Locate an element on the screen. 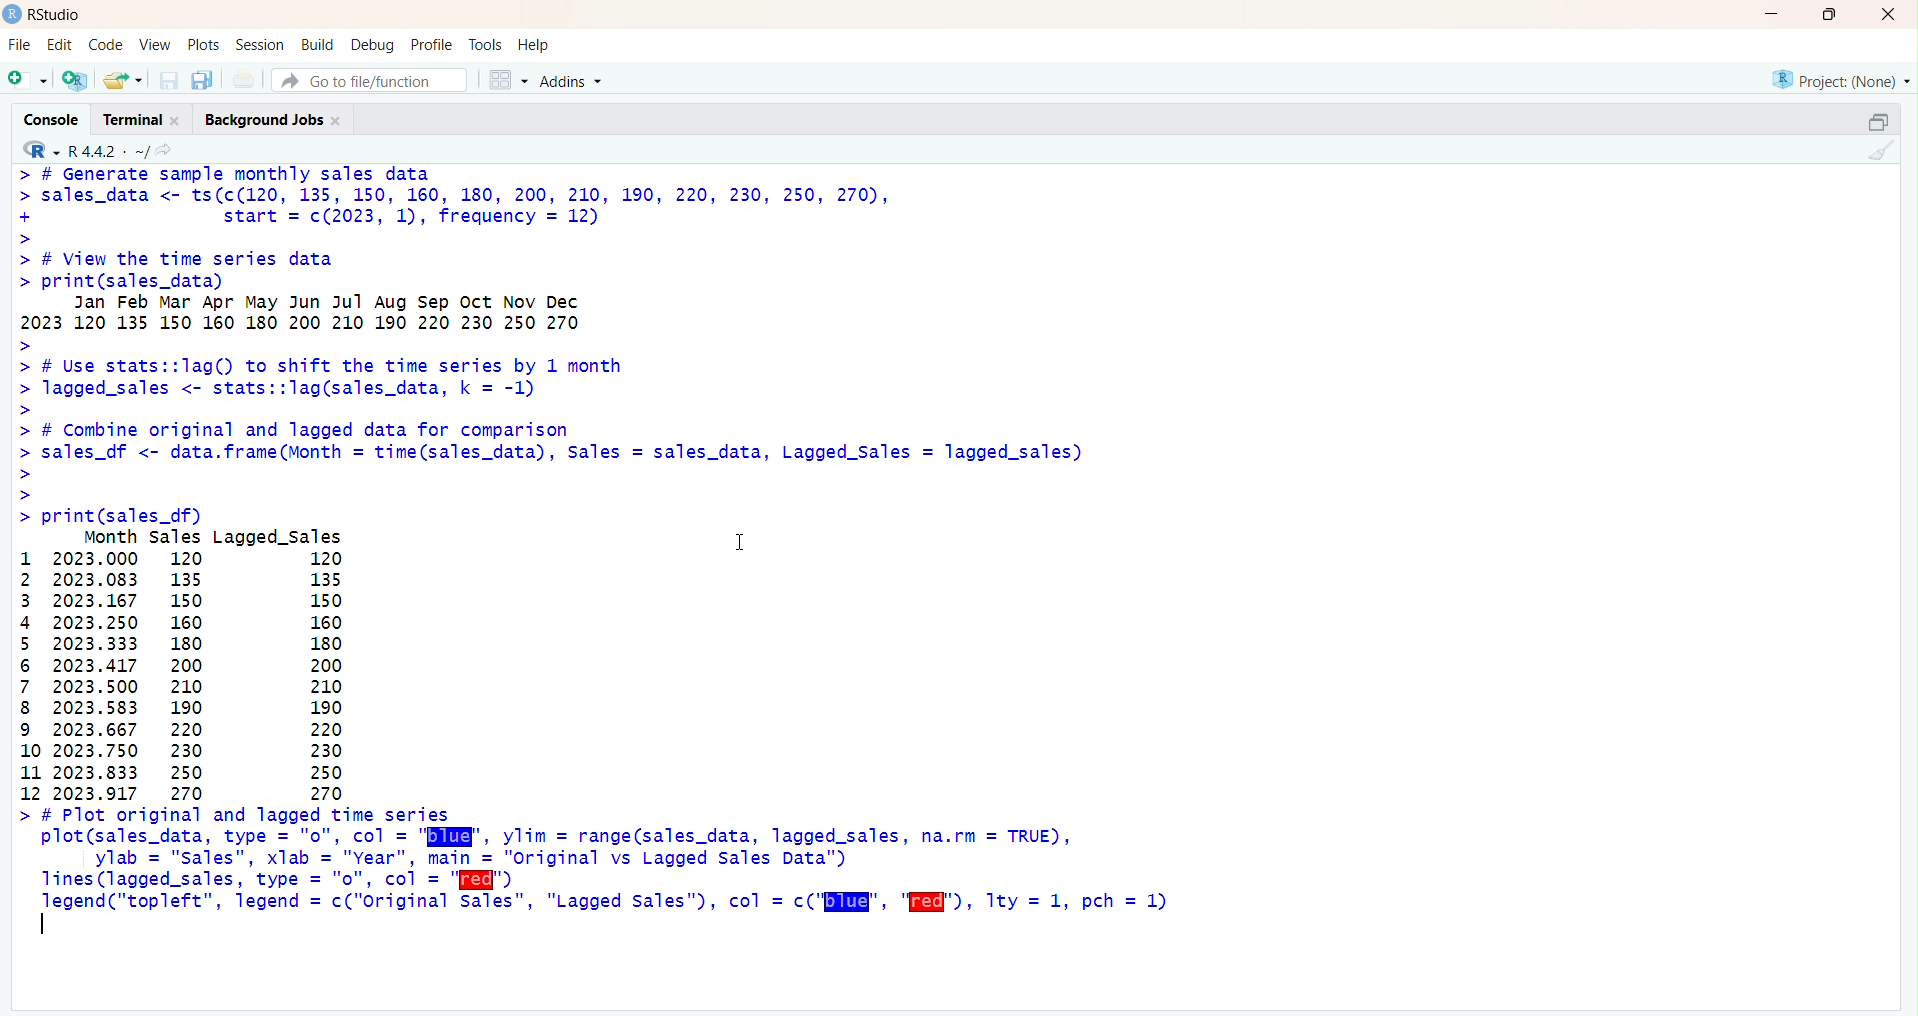 The height and width of the screenshot is (1016, 1918). project (none) is located at coordinates (1838, 78).